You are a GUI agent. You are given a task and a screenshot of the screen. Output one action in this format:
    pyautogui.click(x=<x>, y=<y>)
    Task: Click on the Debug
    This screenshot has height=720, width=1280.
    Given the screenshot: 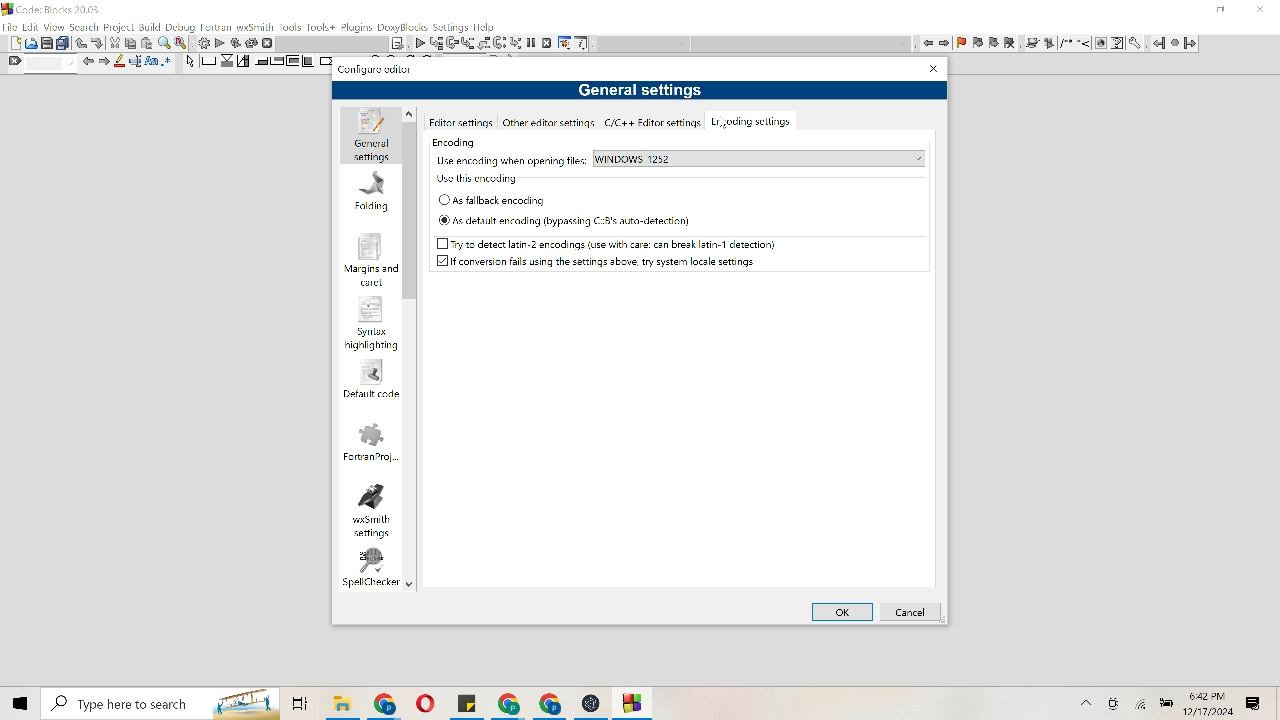 What is the action you would take?
    pyautogui.click(x=180, y=27)
    